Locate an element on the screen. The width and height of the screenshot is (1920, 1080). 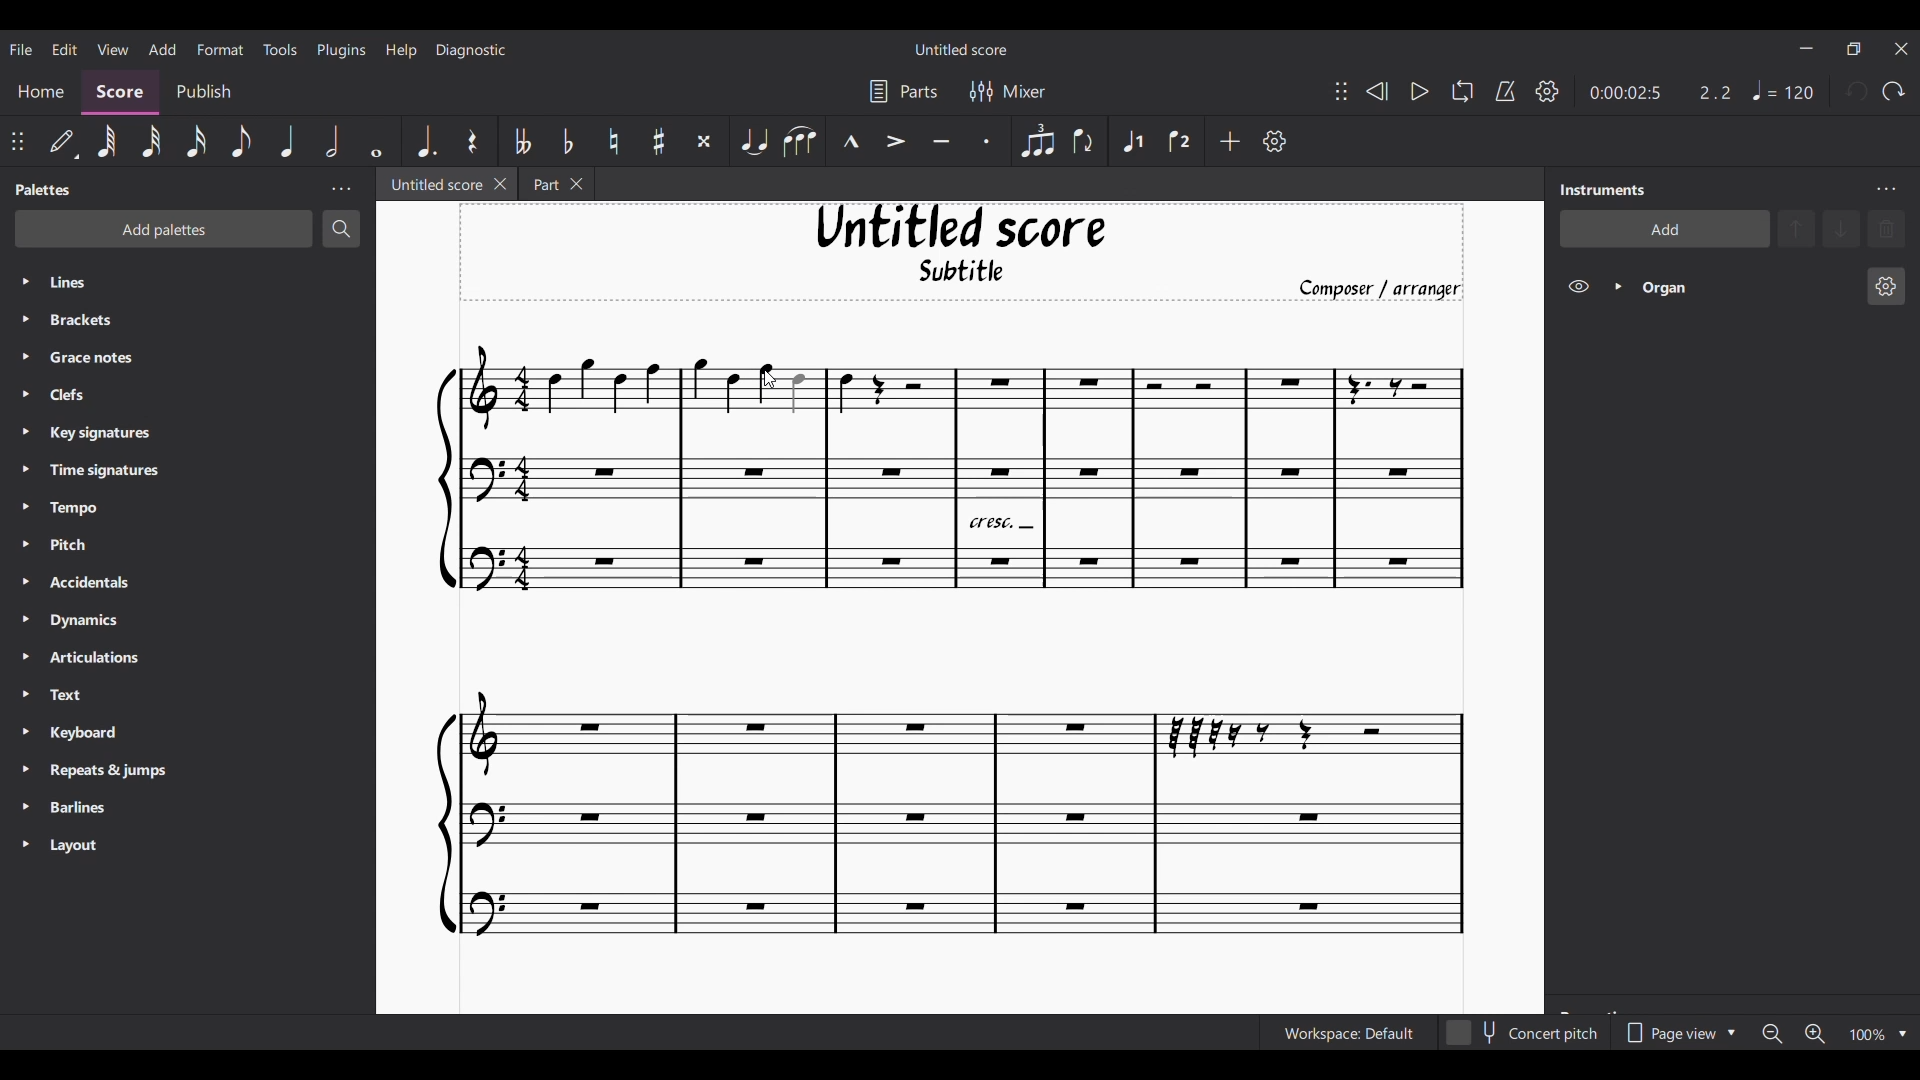
Add palette is located at coordinates (163, 229).